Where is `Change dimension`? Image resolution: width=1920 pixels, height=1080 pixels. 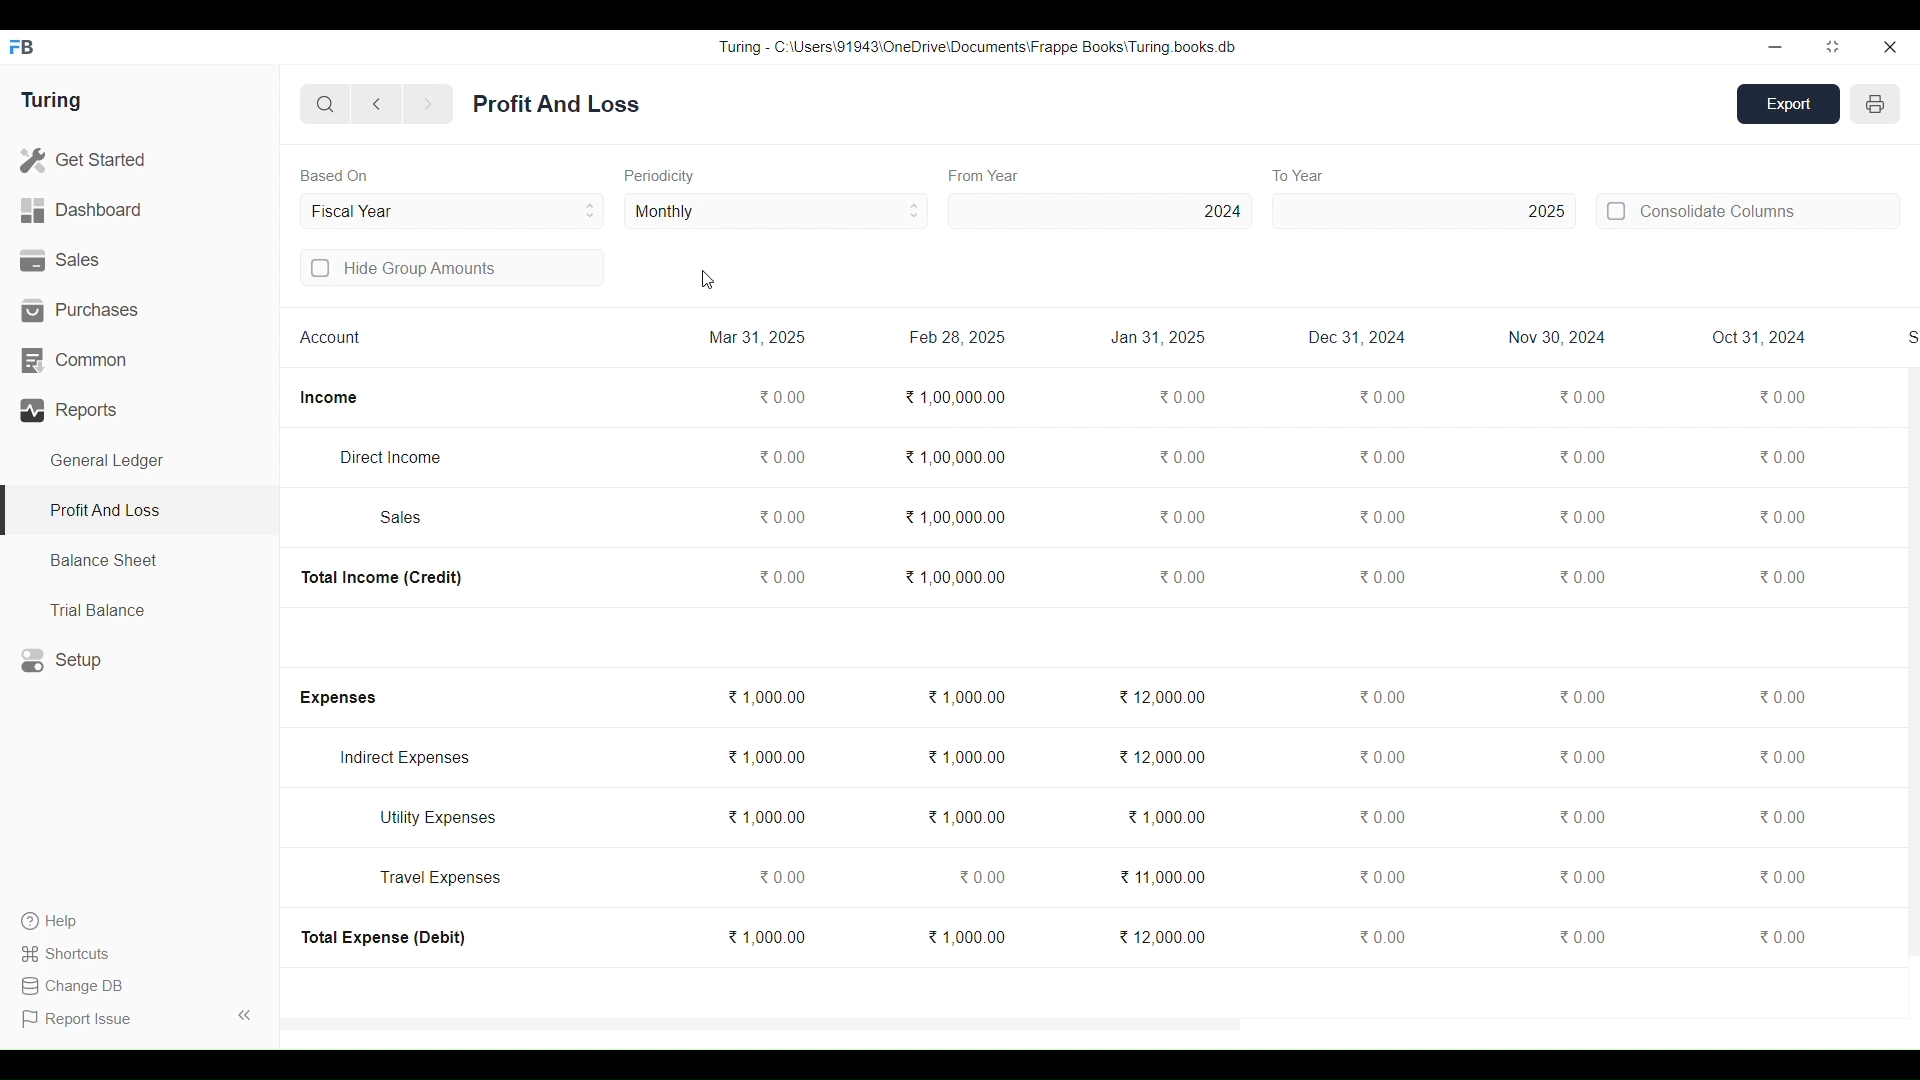
Change dimension is located at coordinates (1833, 47).